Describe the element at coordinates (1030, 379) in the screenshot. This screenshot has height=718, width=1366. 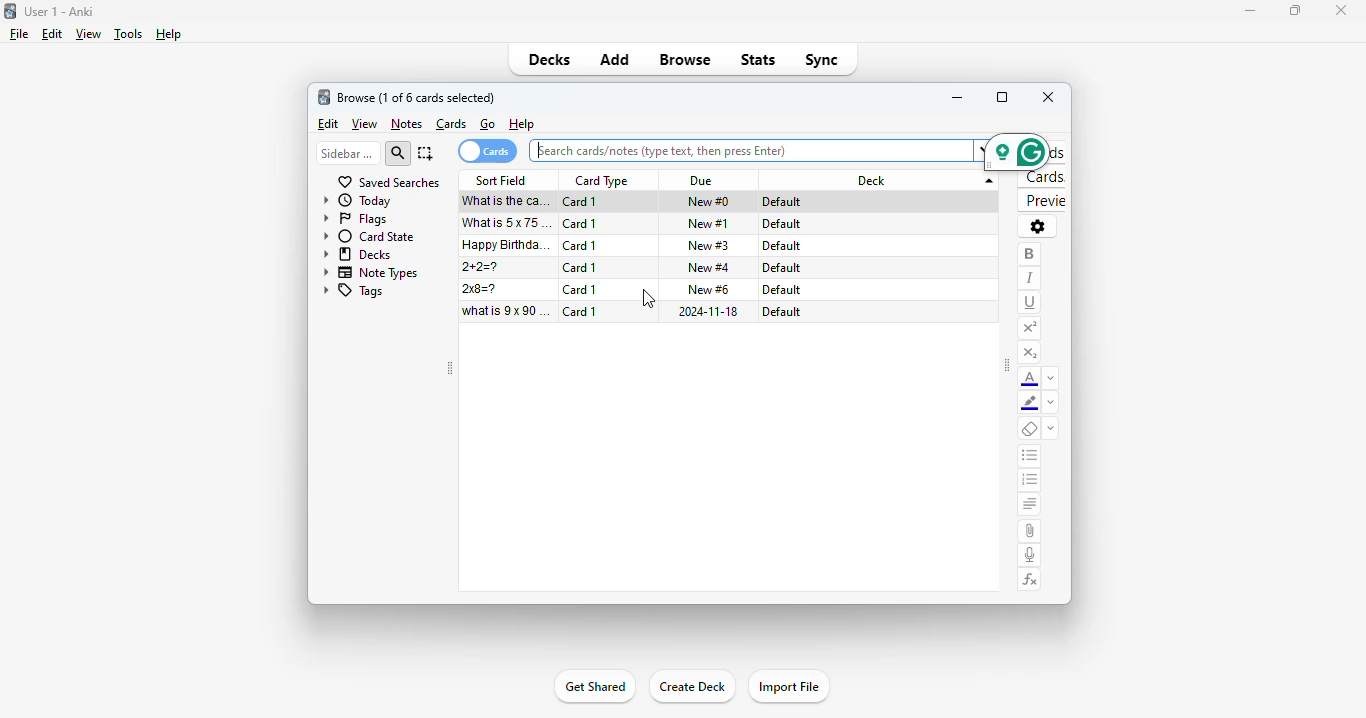
I see `text color` at that location.